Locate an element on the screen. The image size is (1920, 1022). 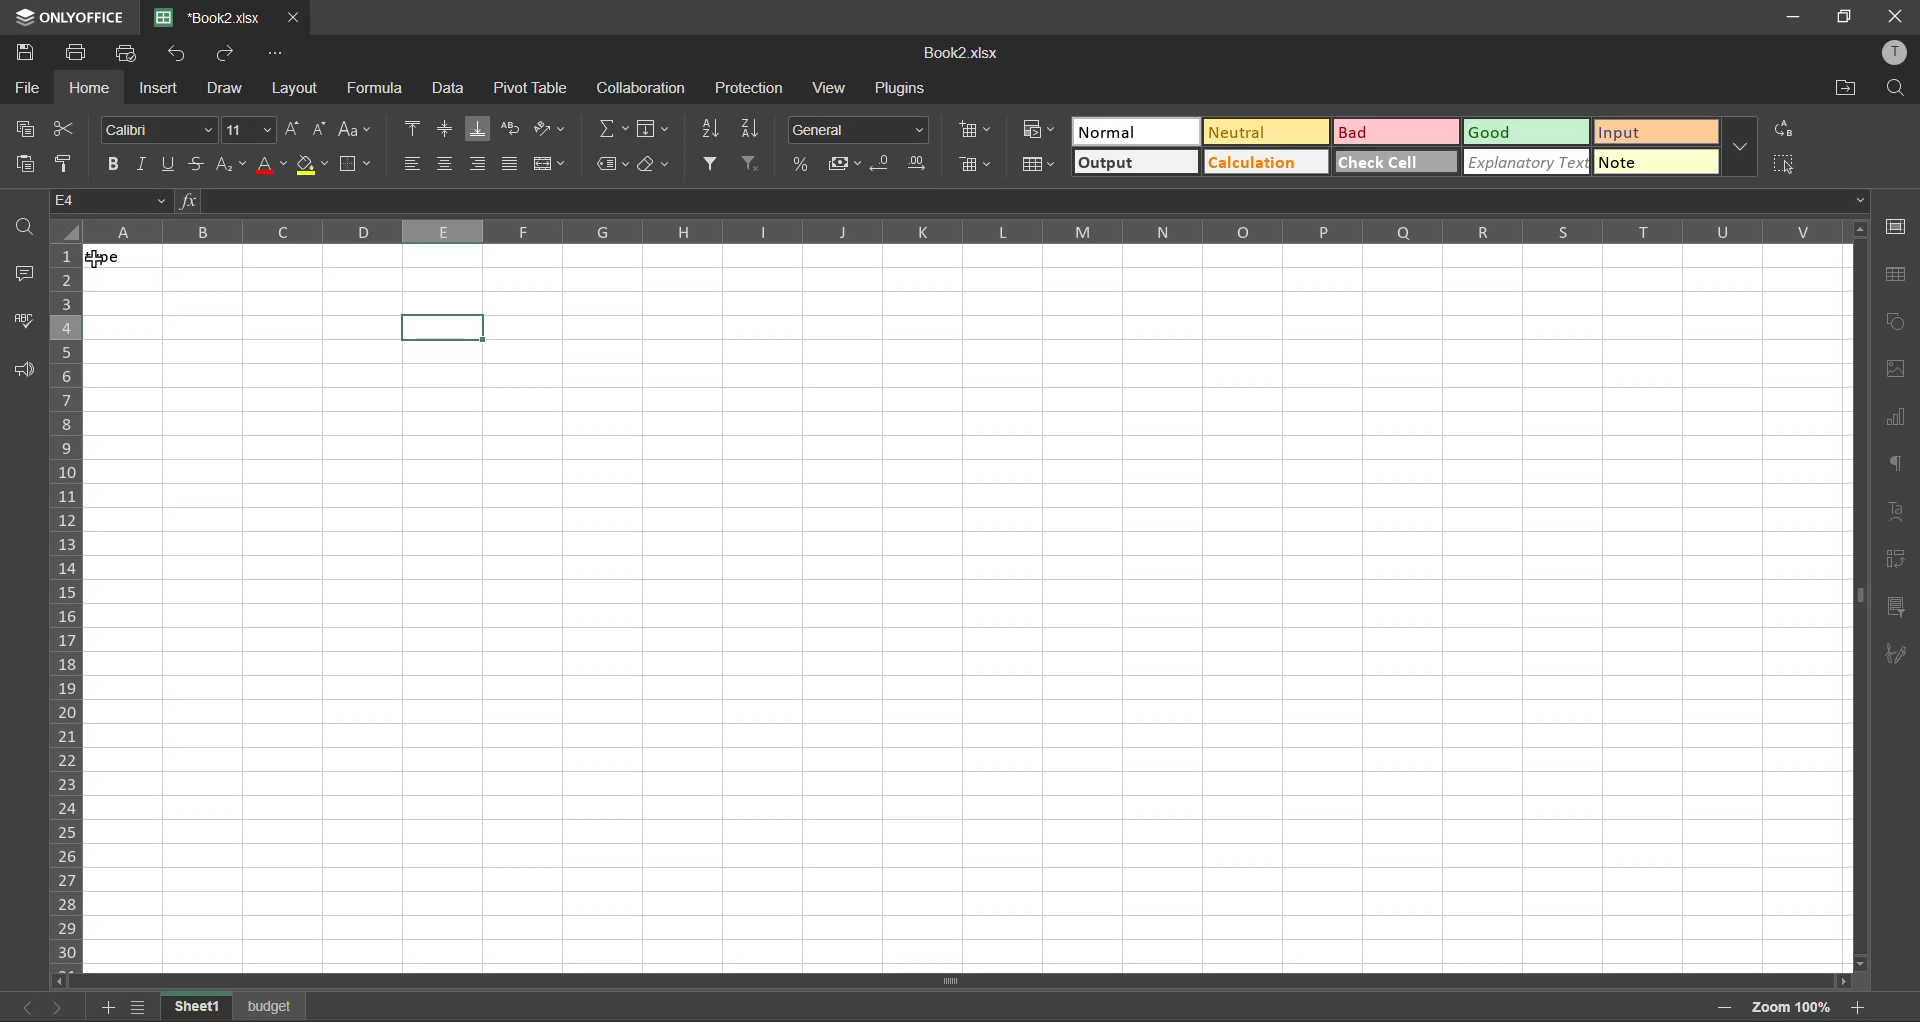
strikethrough is located at coordinates (203, 165).